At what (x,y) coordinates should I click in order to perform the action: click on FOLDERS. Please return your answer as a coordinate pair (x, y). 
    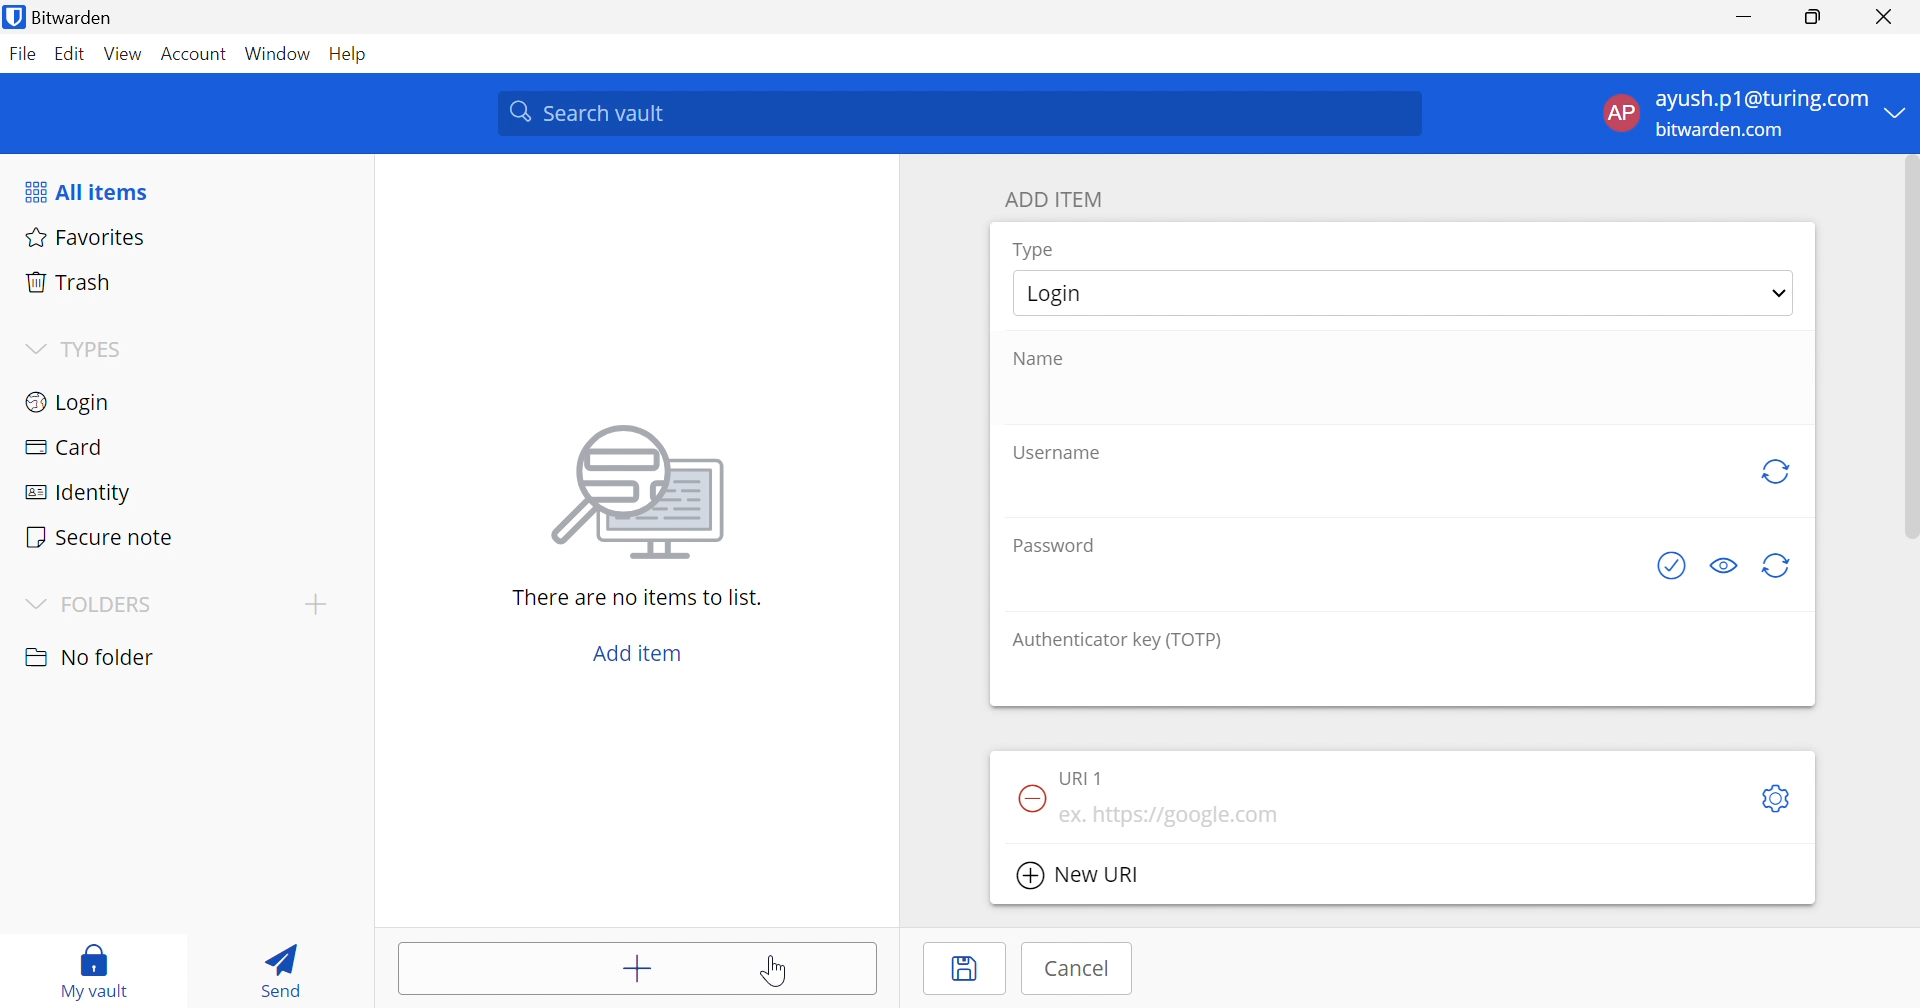
    Looking at the image, I should click on (110, 605).